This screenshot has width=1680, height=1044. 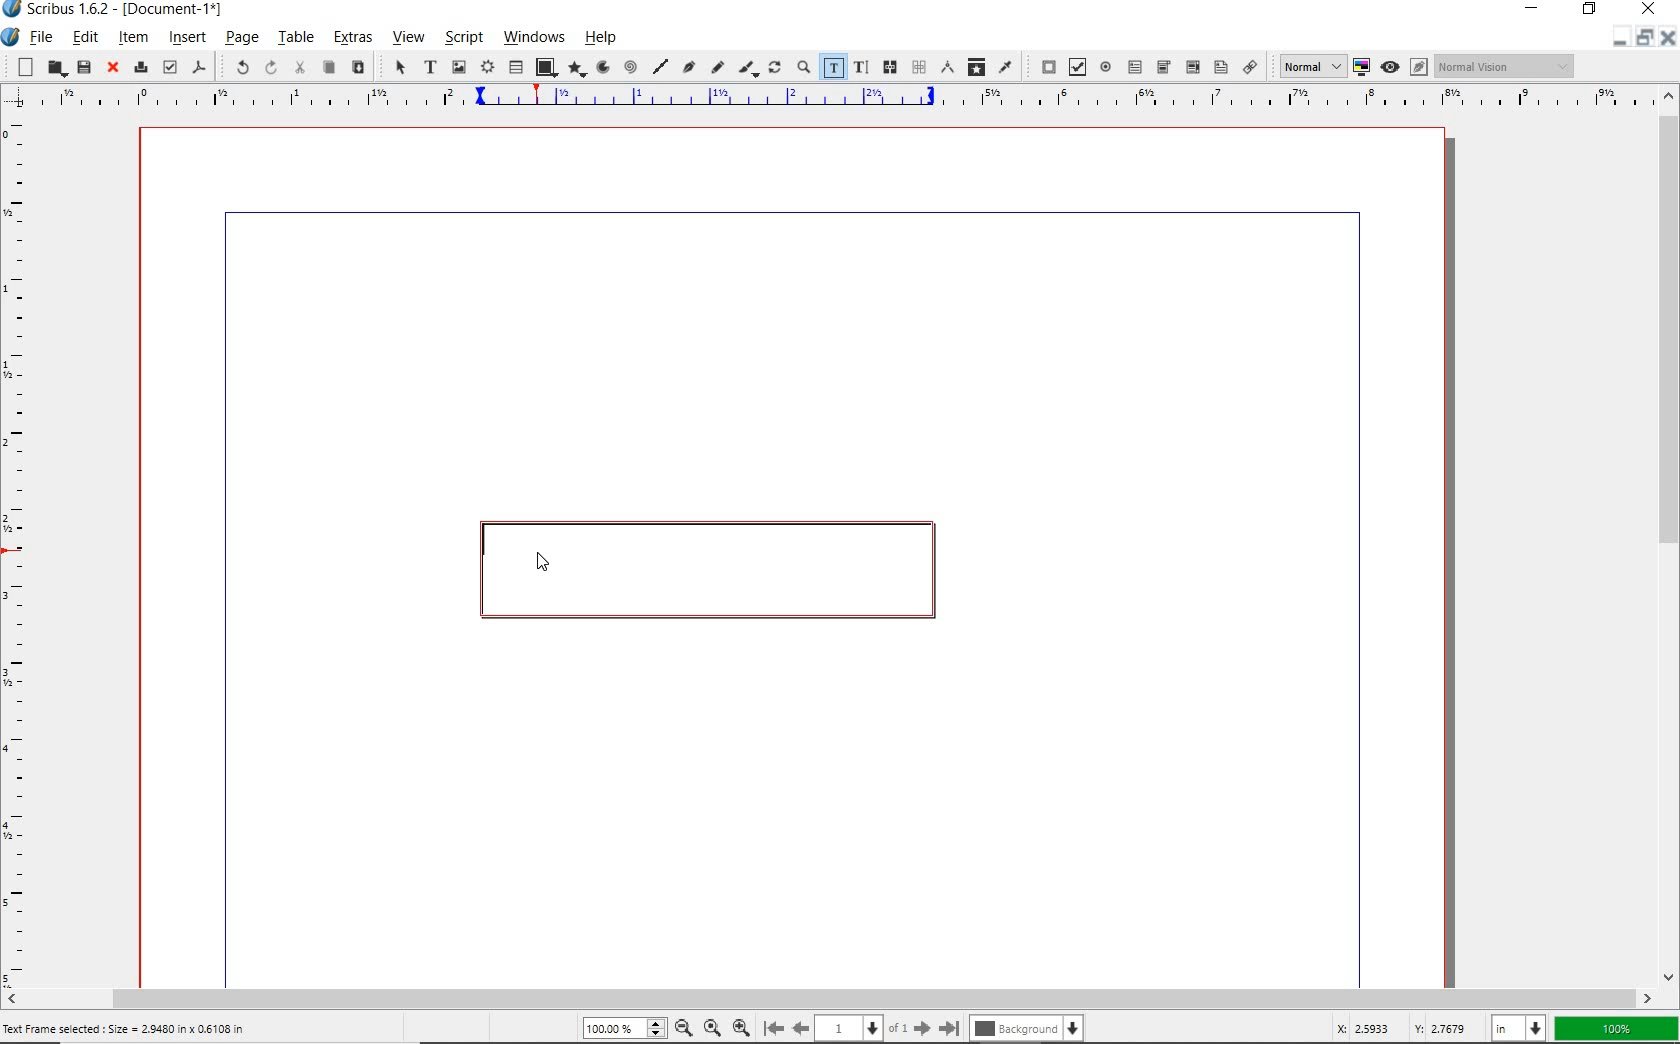 I want to click on save, so click(x=83, y=67).